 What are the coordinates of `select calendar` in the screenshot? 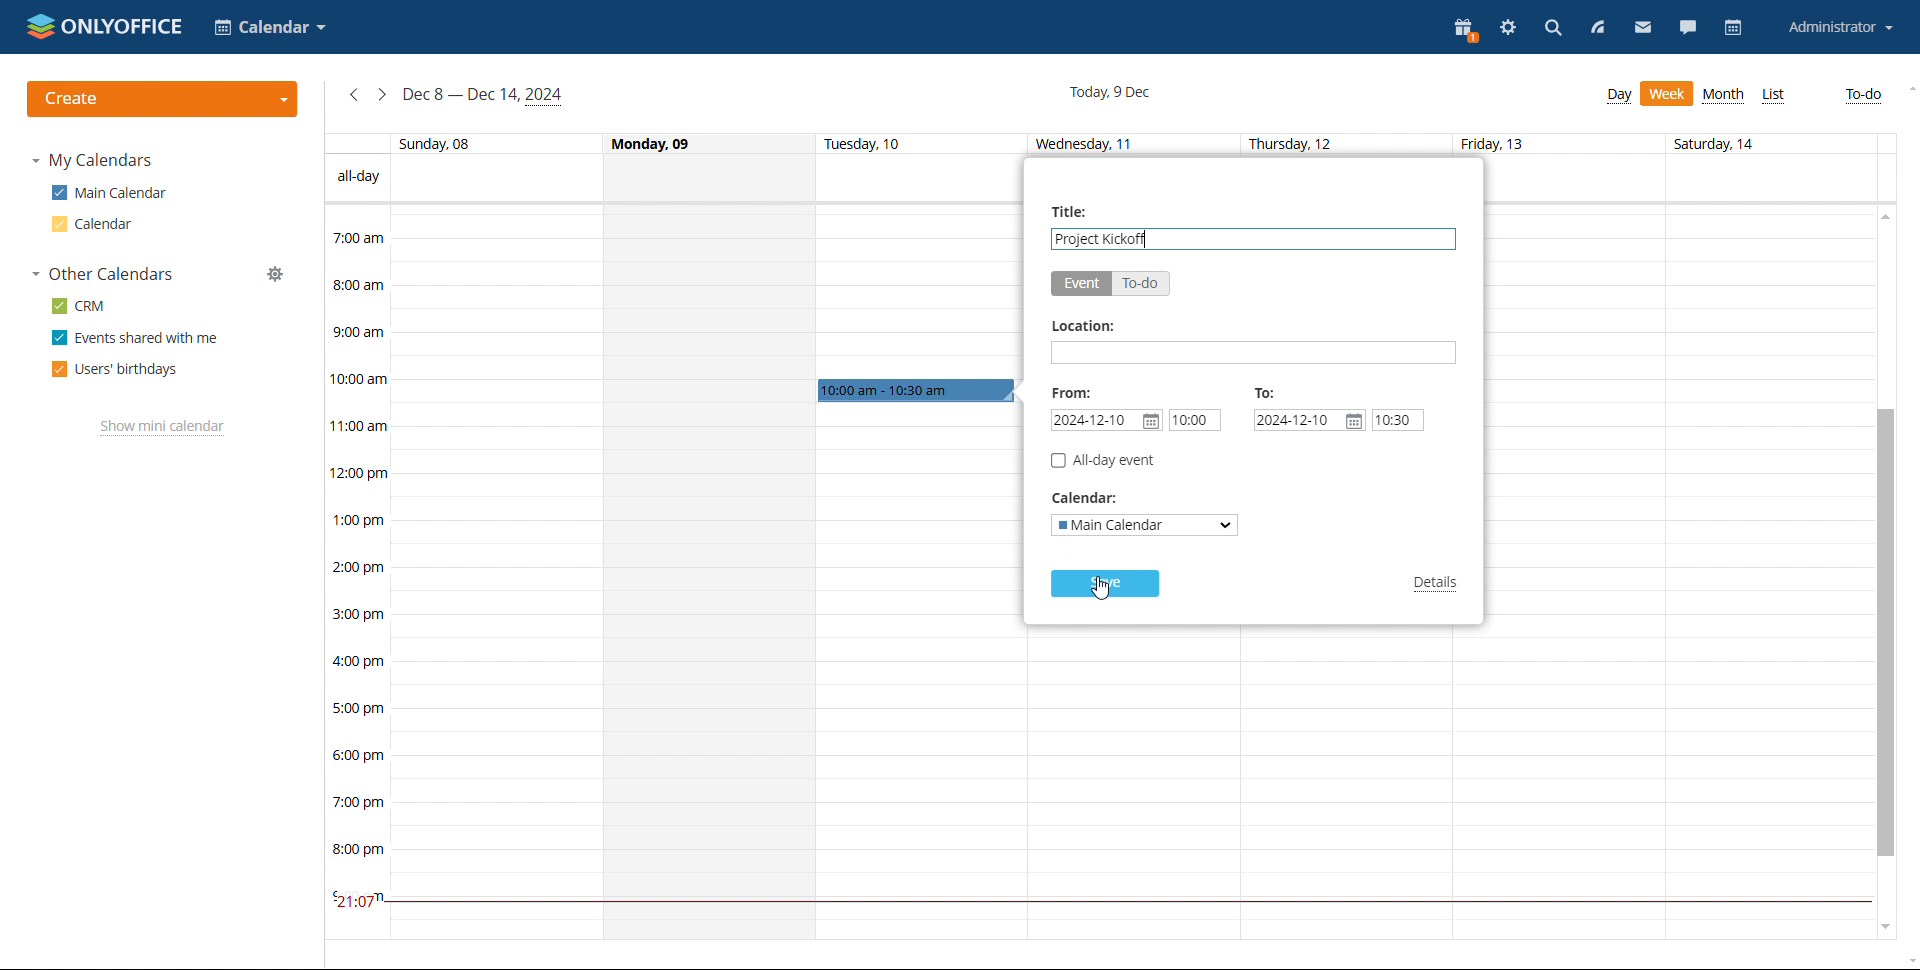 It's located at (1145, 525).